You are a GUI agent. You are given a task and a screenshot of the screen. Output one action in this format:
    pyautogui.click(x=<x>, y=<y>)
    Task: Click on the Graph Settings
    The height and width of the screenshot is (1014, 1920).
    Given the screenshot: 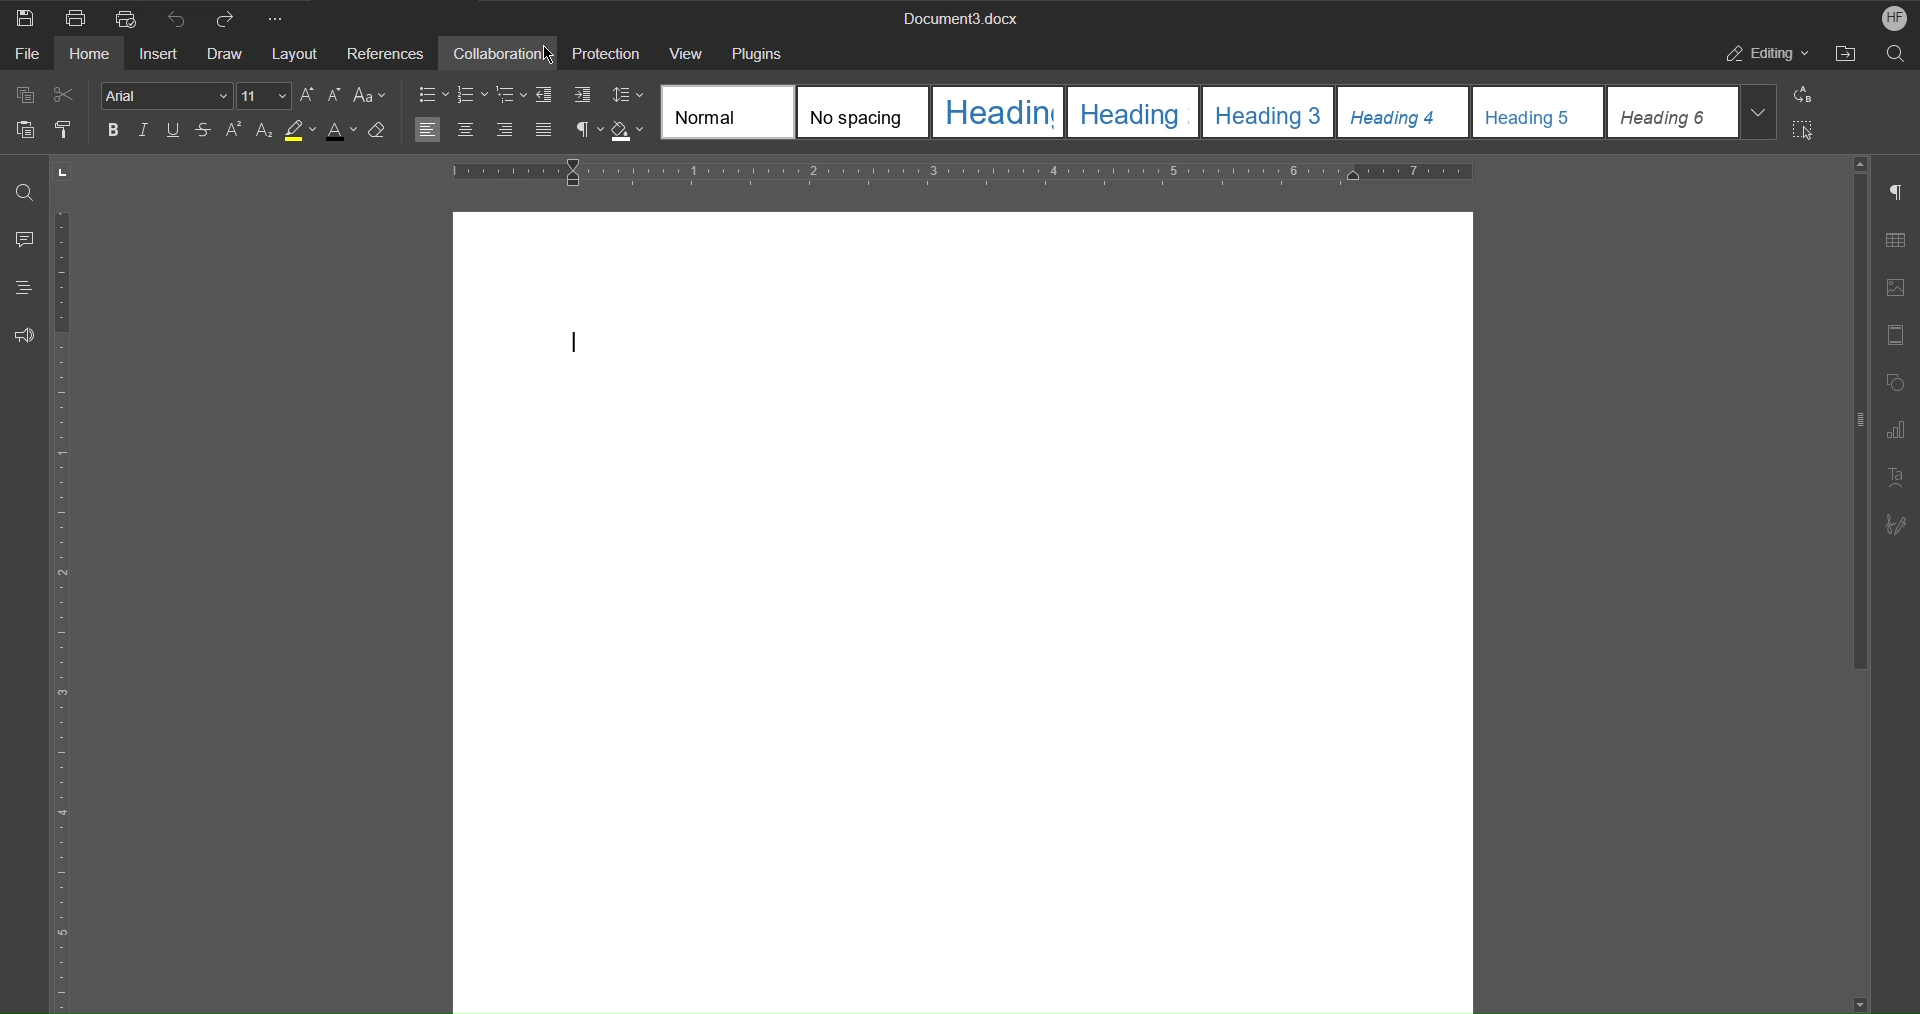 What is the action you would take?
    pyautogui.click(x=1896, y=433)
    